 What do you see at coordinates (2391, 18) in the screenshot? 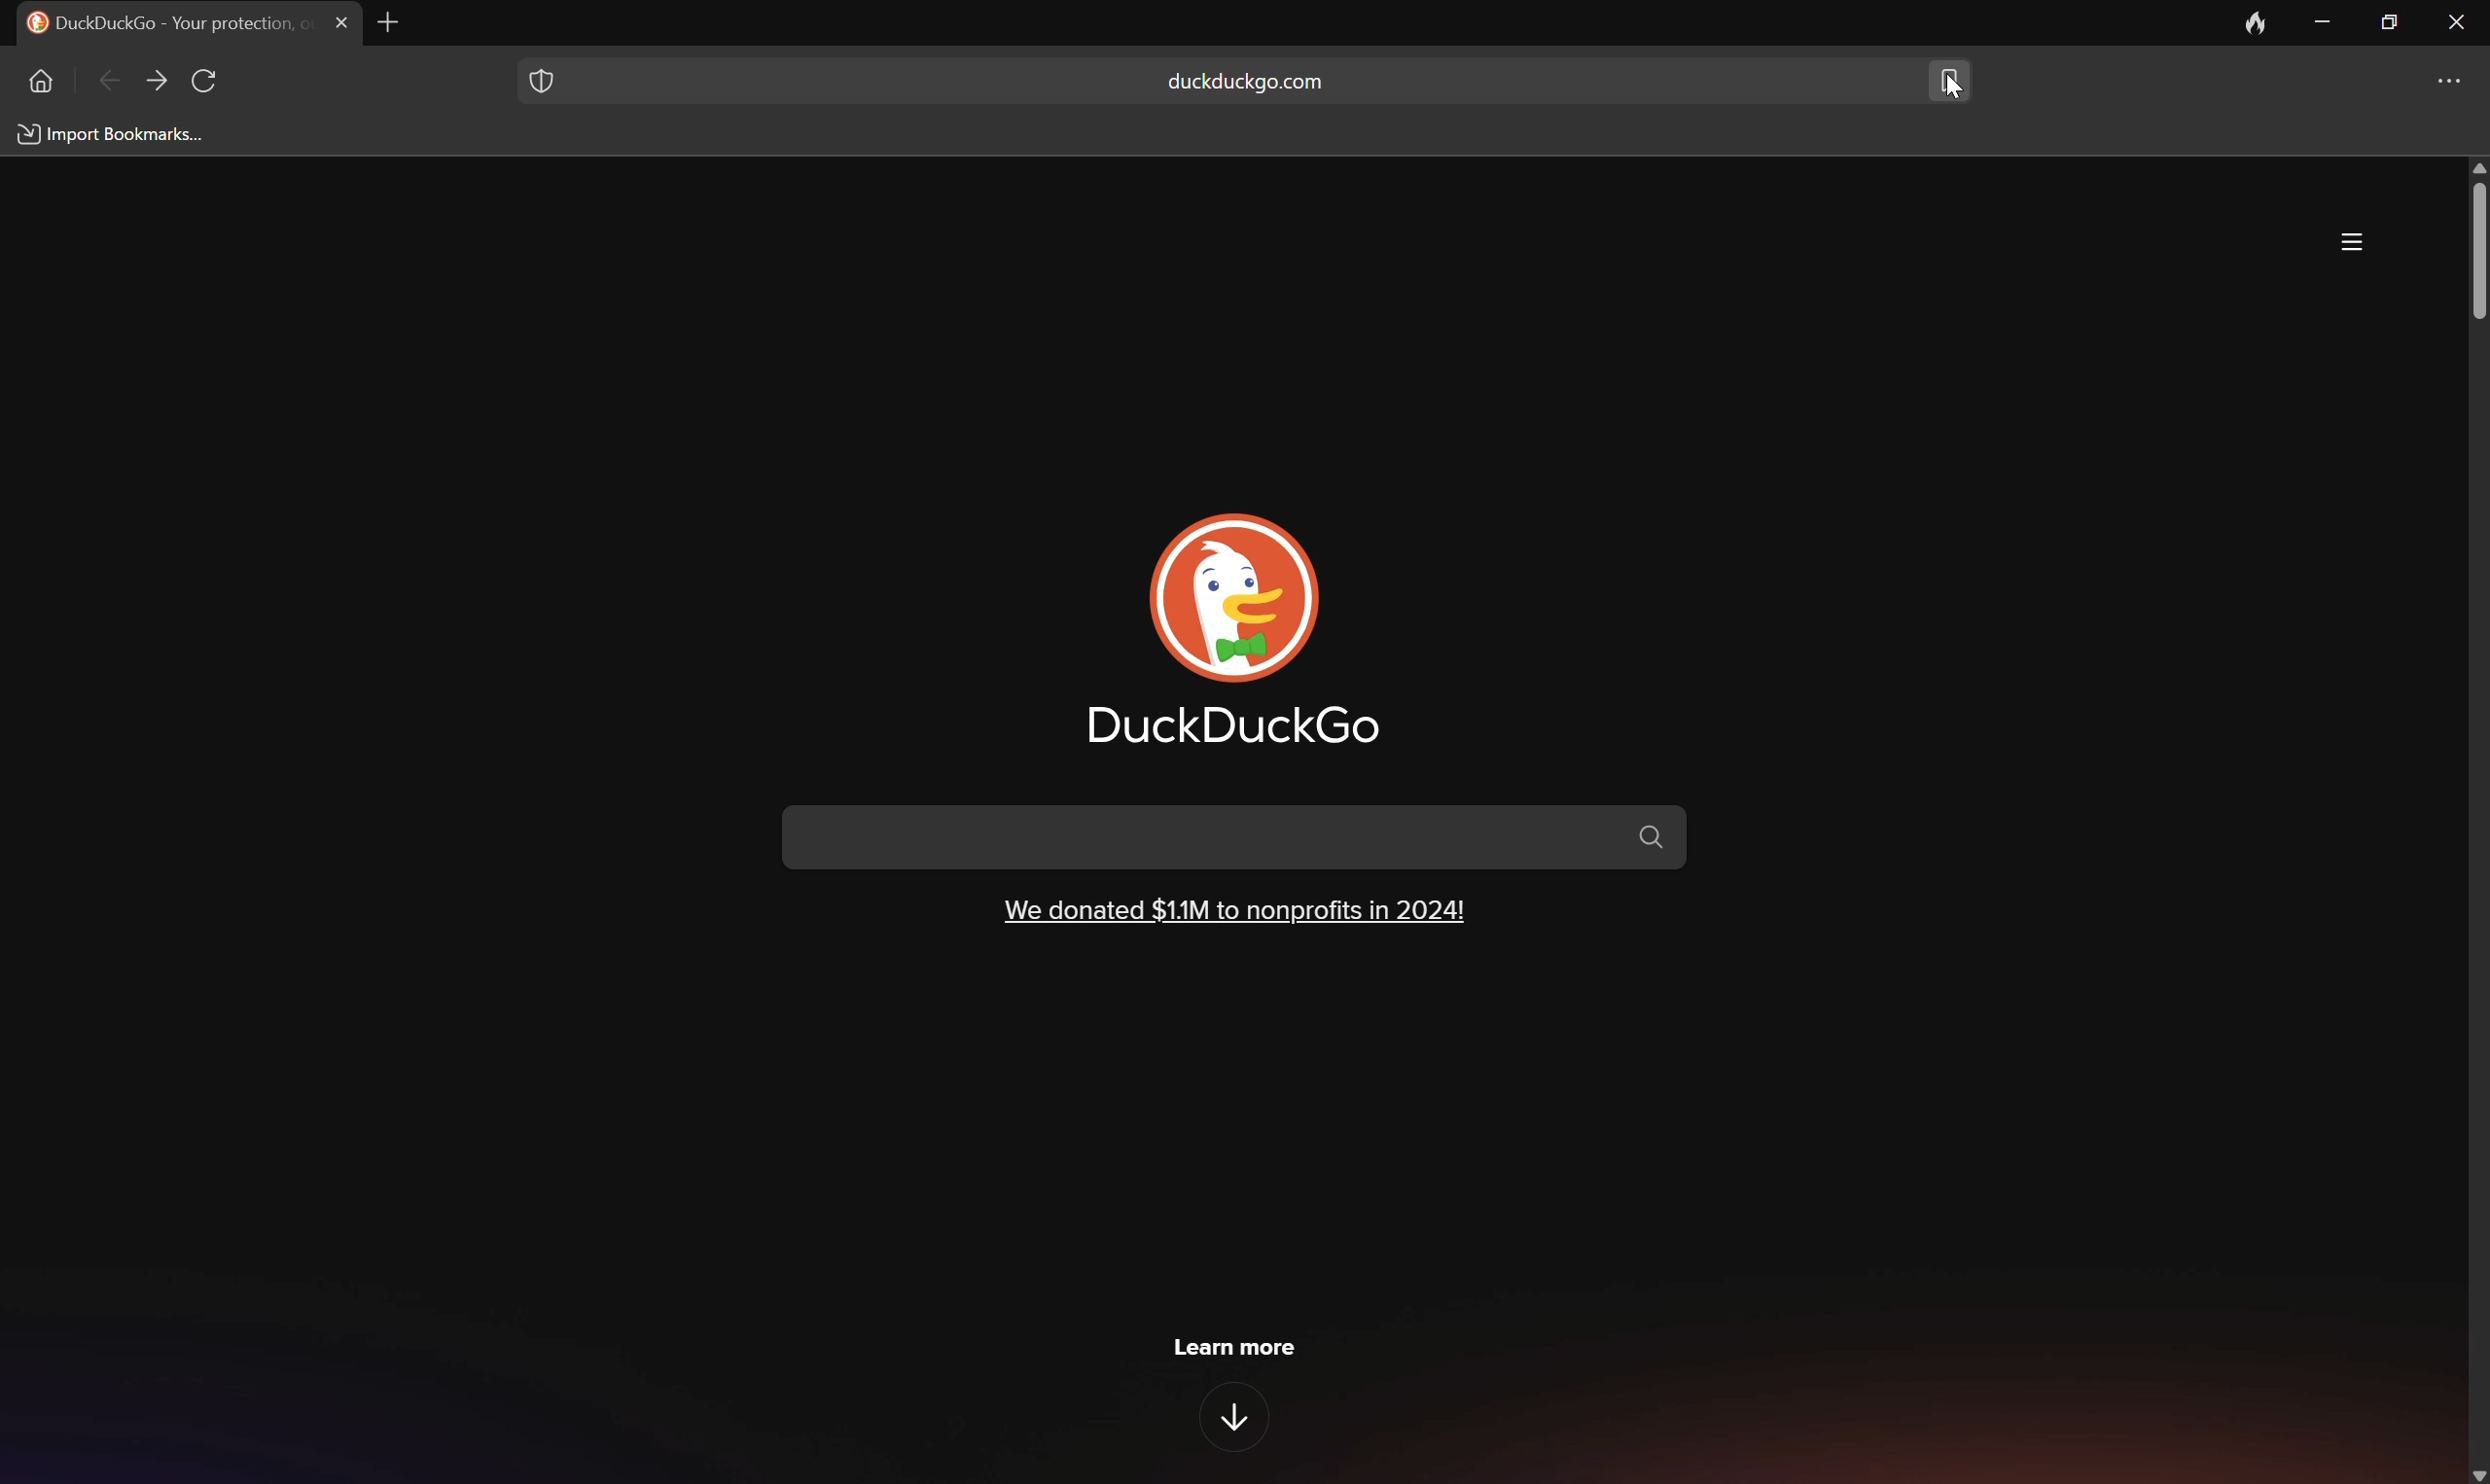
I see `Restore Down` at bounding box center [2391, 18].